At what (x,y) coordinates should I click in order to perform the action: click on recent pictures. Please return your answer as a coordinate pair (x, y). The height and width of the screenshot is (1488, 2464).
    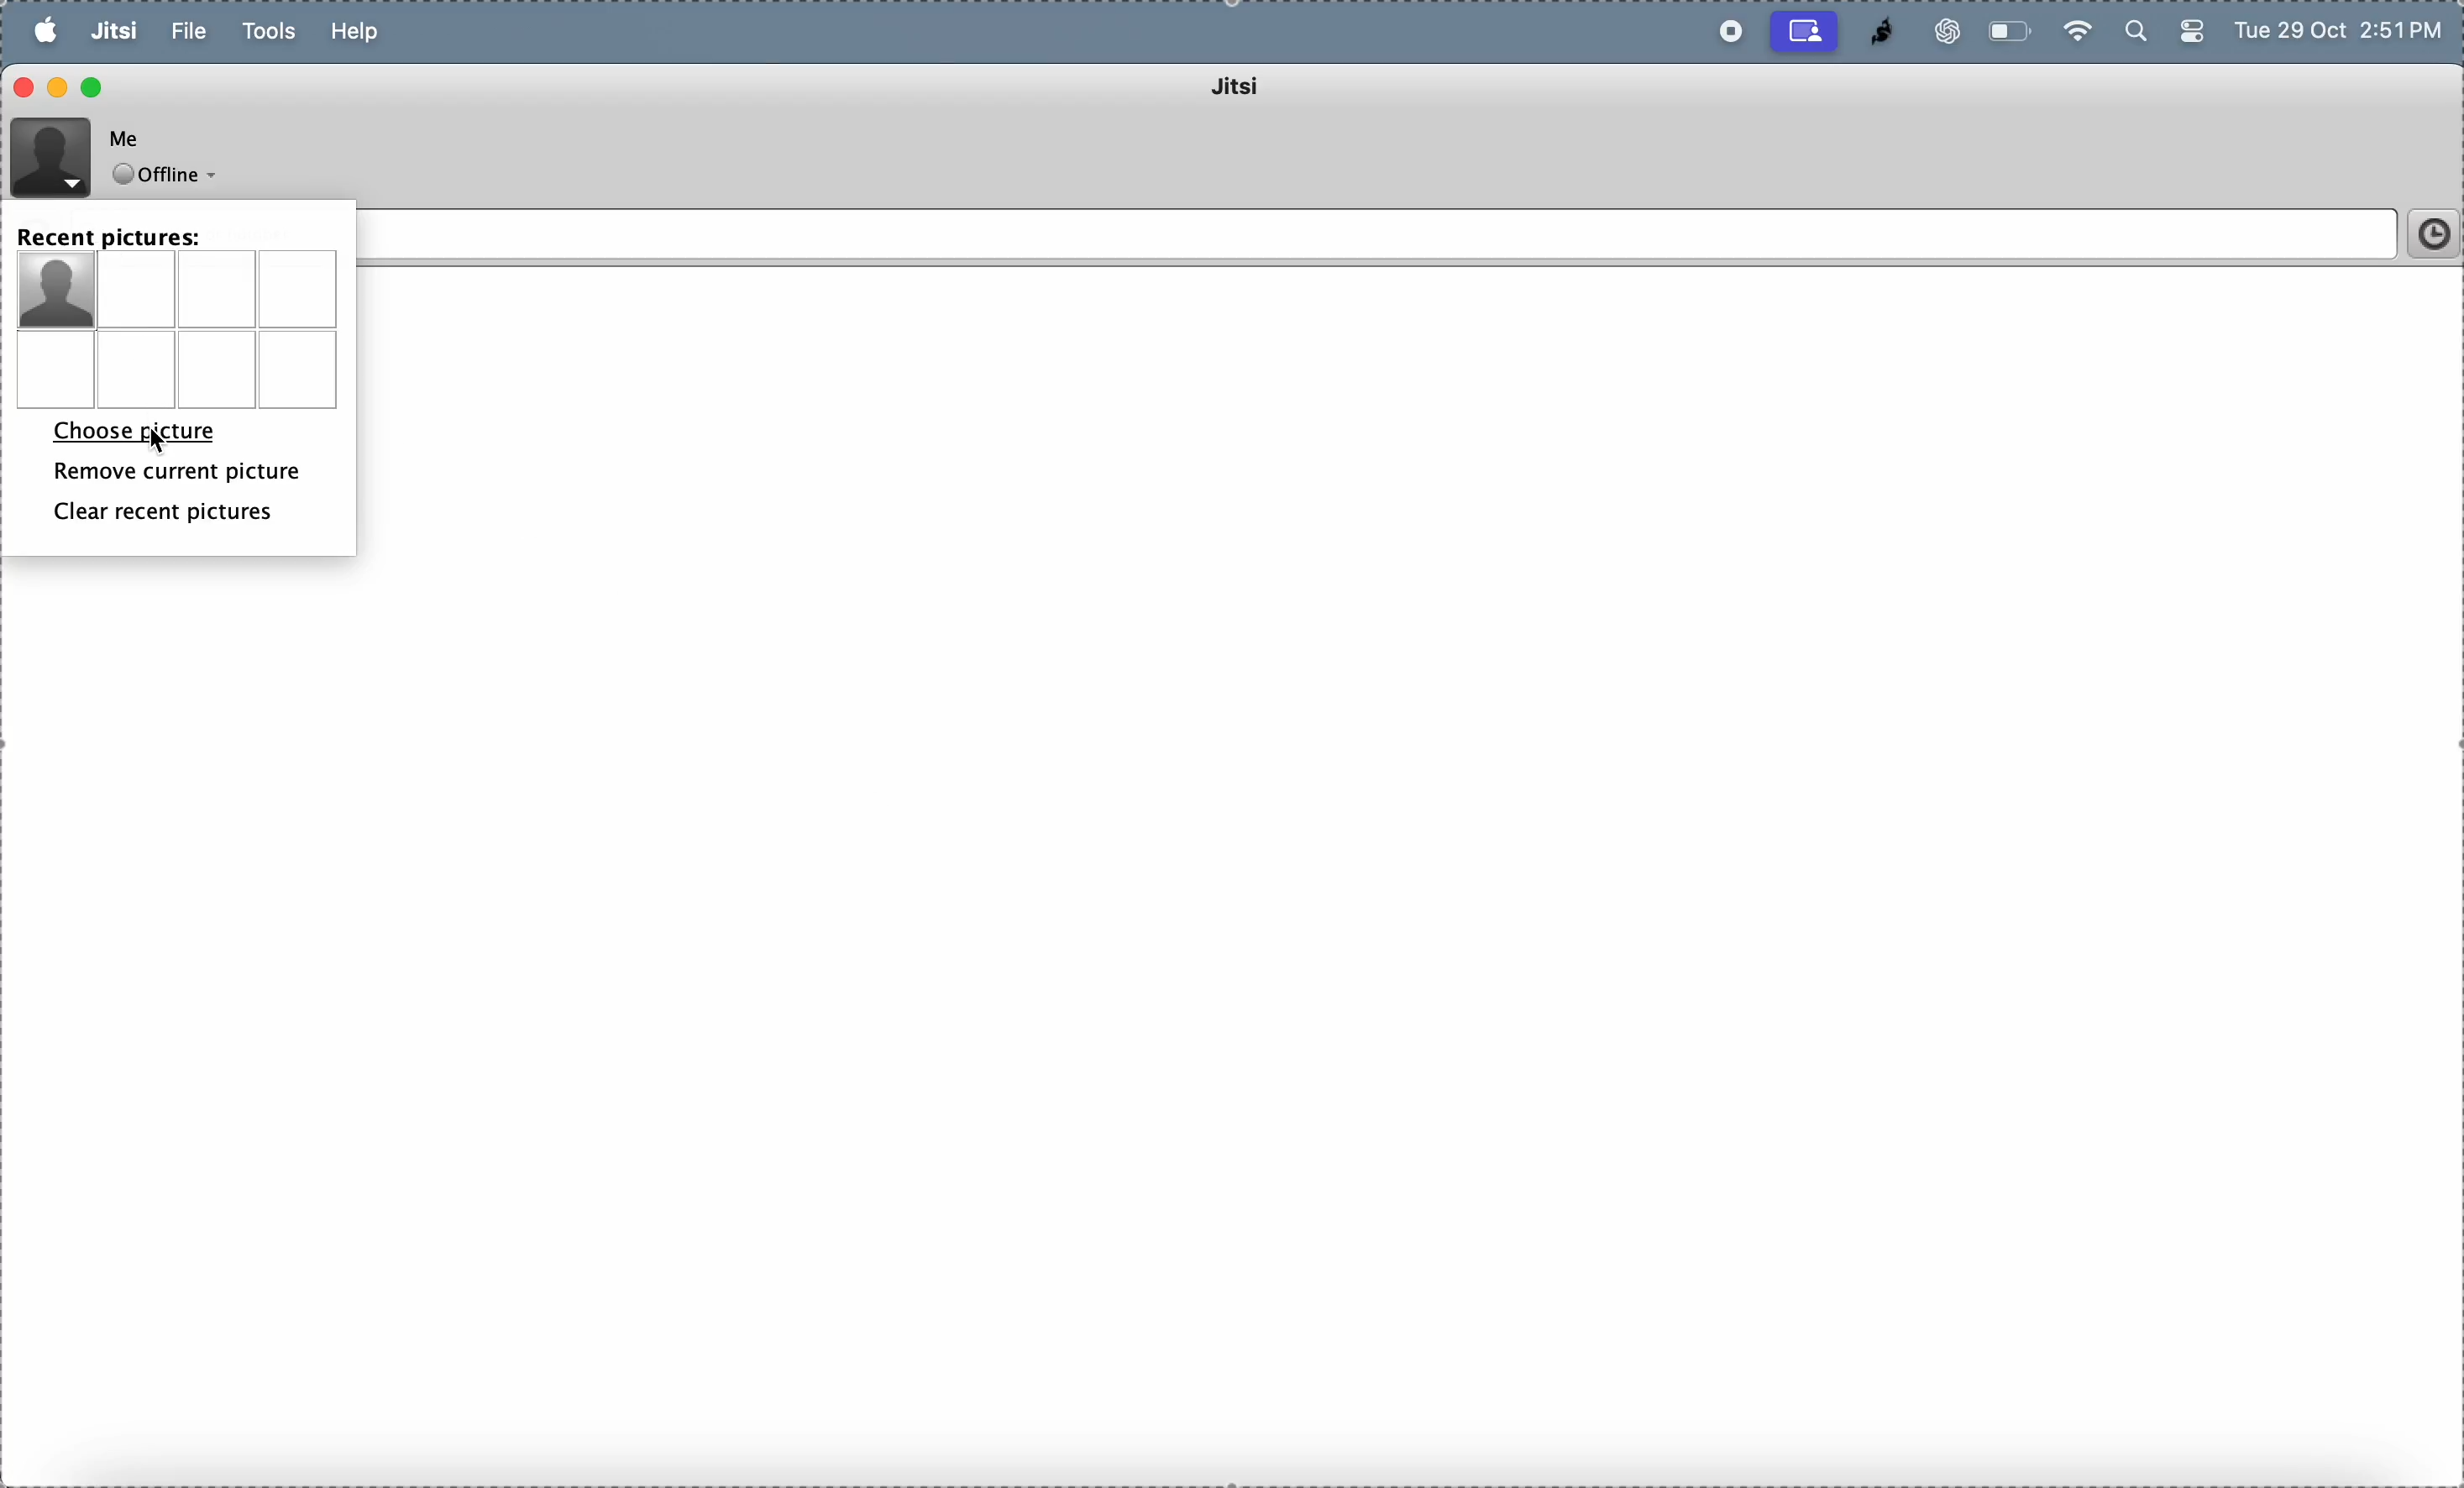
    Looking at the image, I should click on (147, 232).